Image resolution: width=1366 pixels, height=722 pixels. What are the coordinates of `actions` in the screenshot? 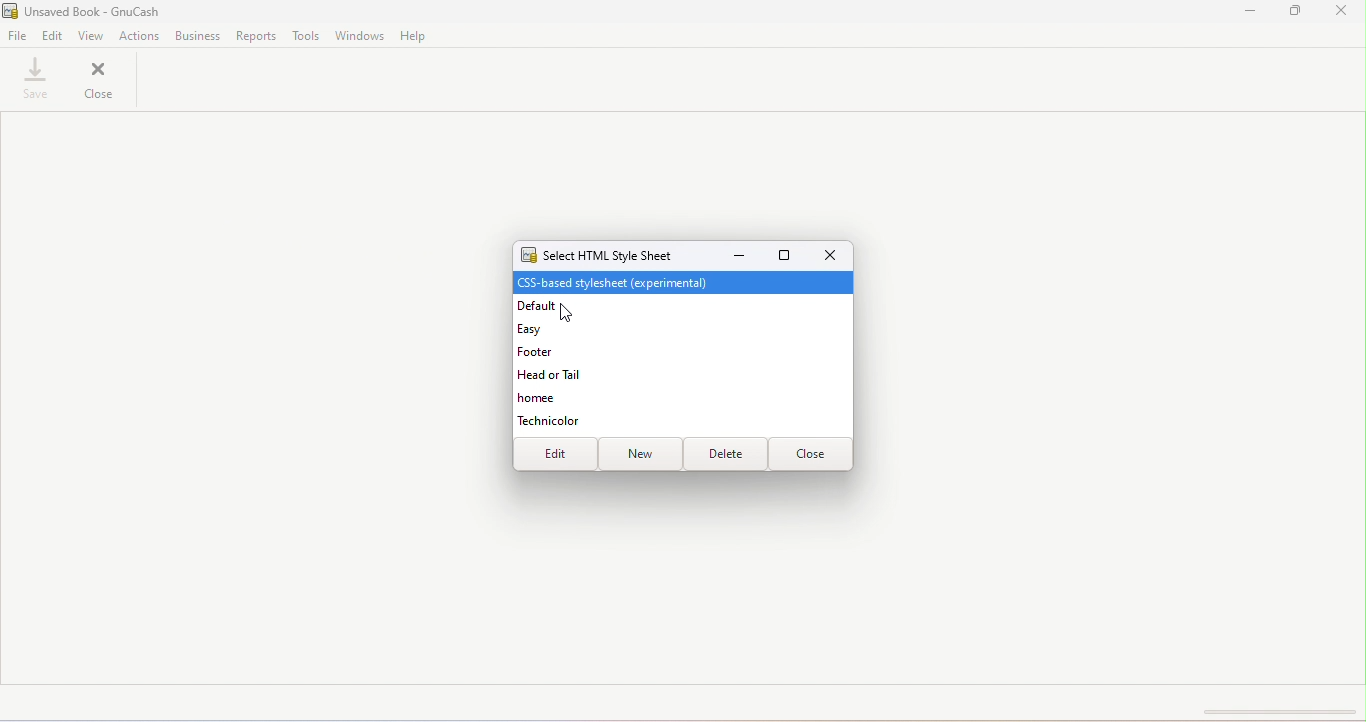 It's located at (138, 37).